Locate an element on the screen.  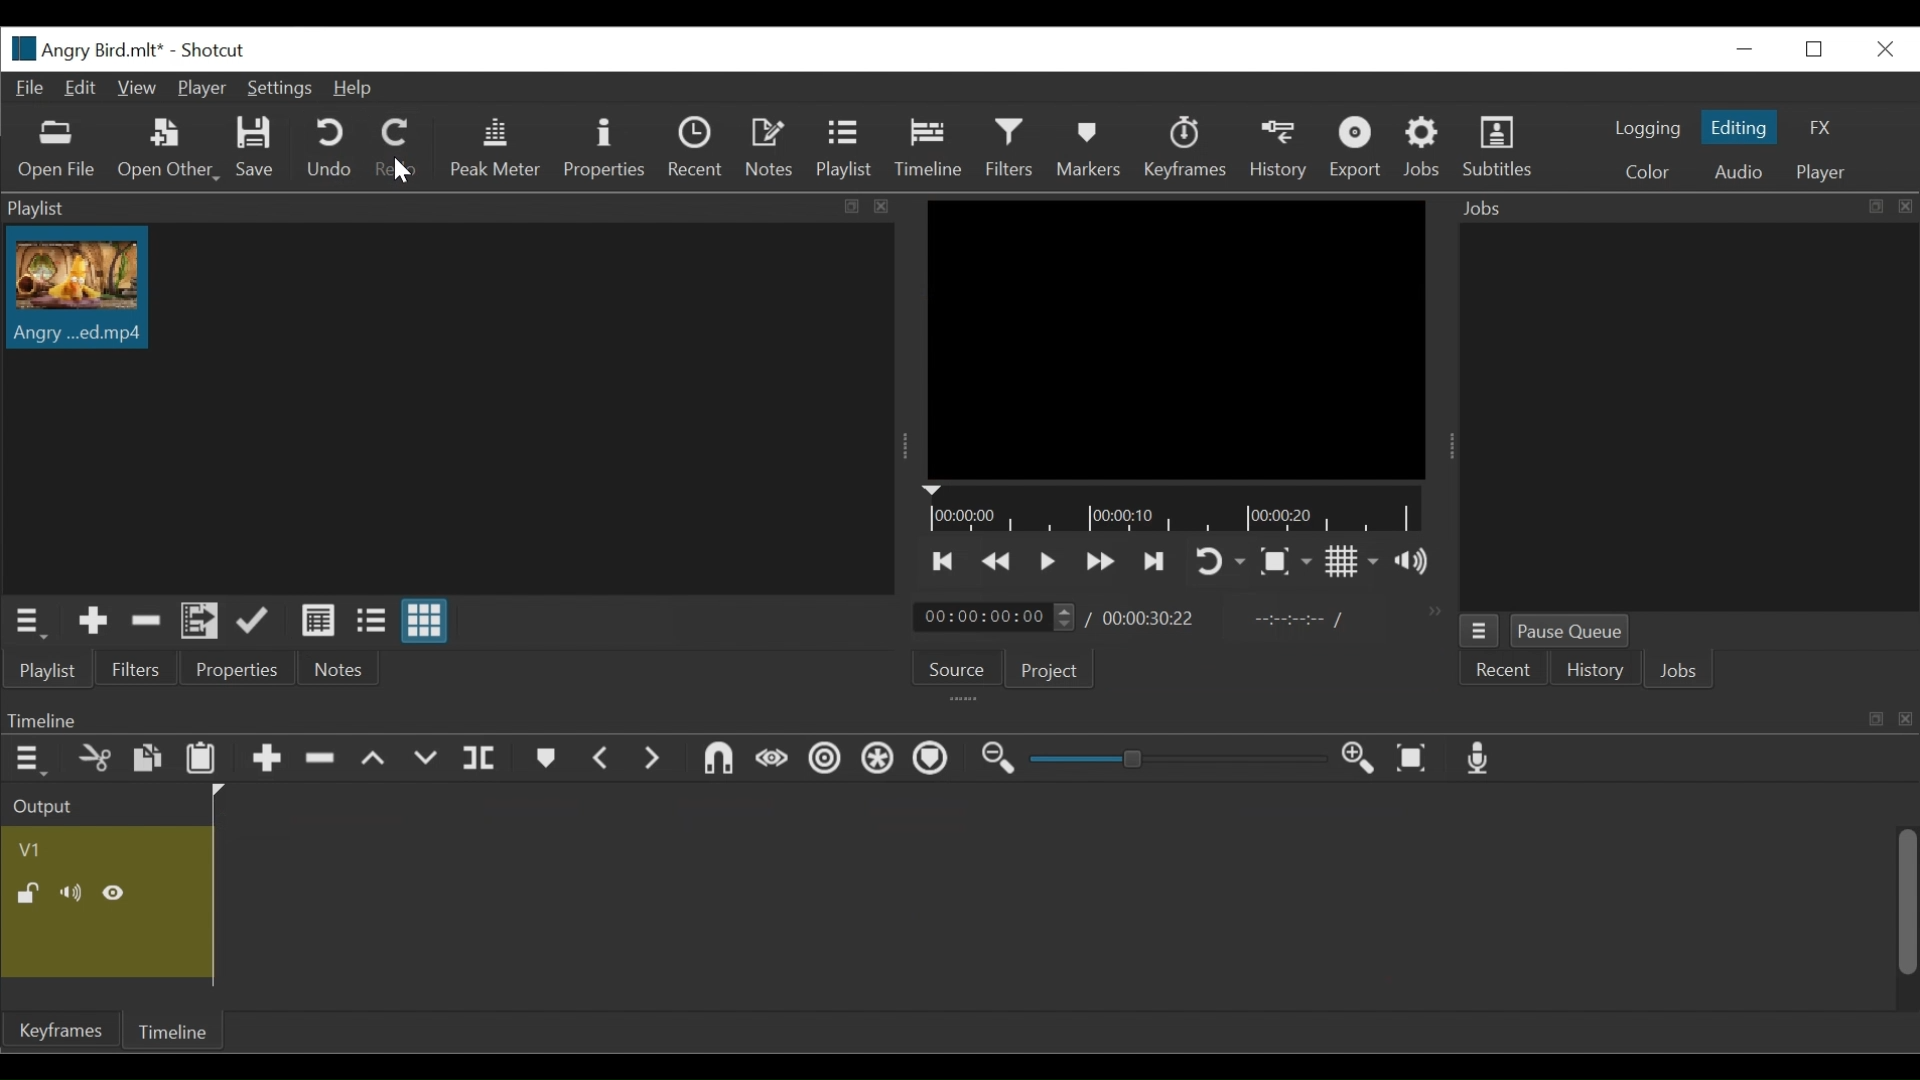
Export is located at coordinates (1354, 147).